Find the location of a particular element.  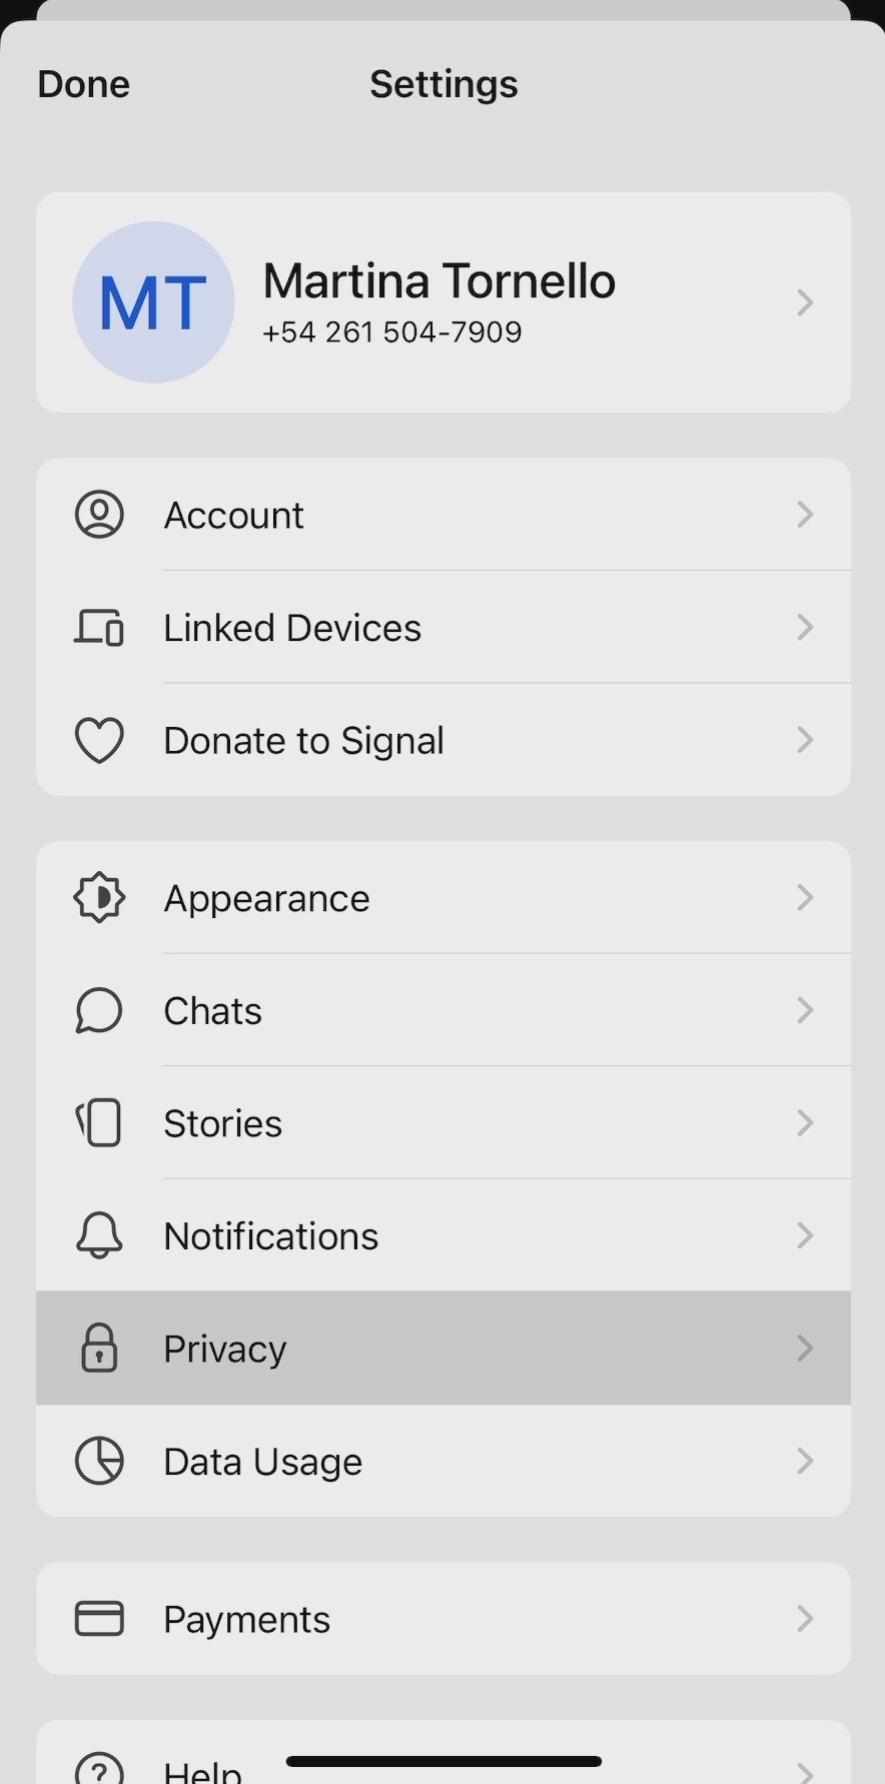

stories is located at coordinates (440, 1125).